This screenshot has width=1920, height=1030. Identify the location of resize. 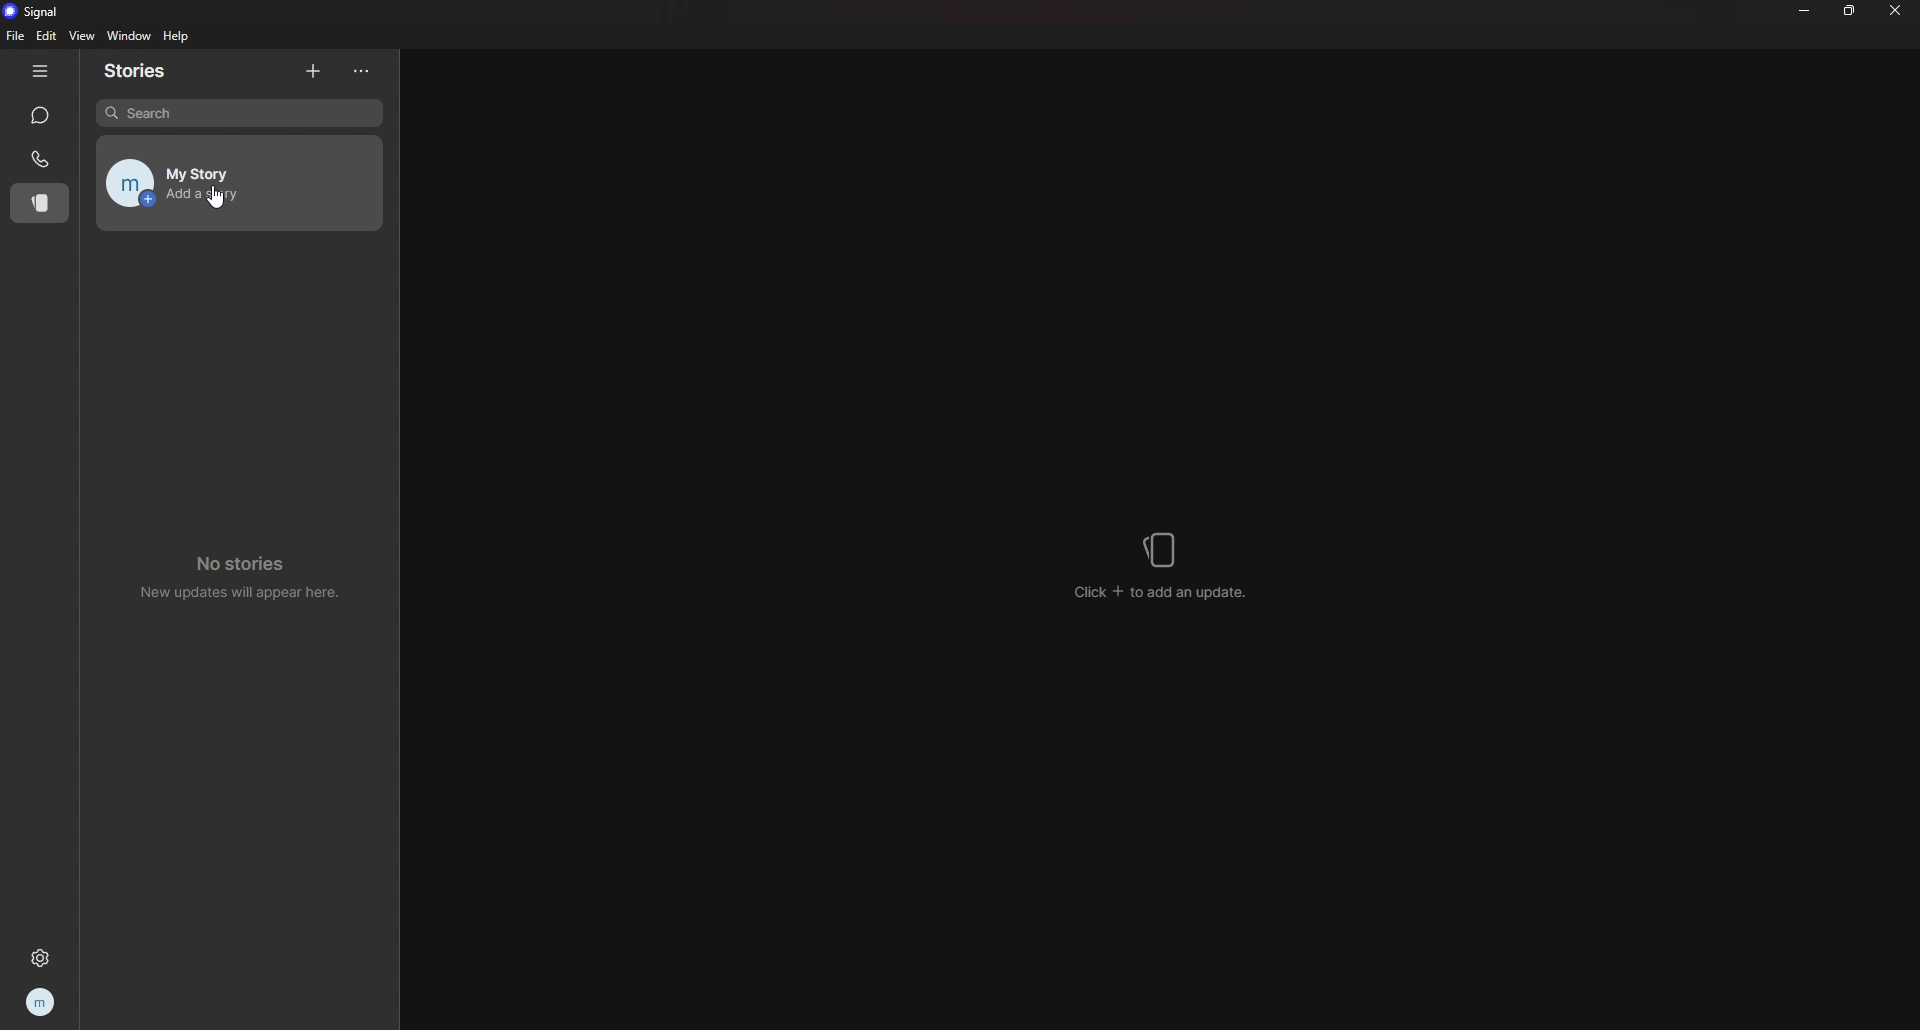
(1851, 10).